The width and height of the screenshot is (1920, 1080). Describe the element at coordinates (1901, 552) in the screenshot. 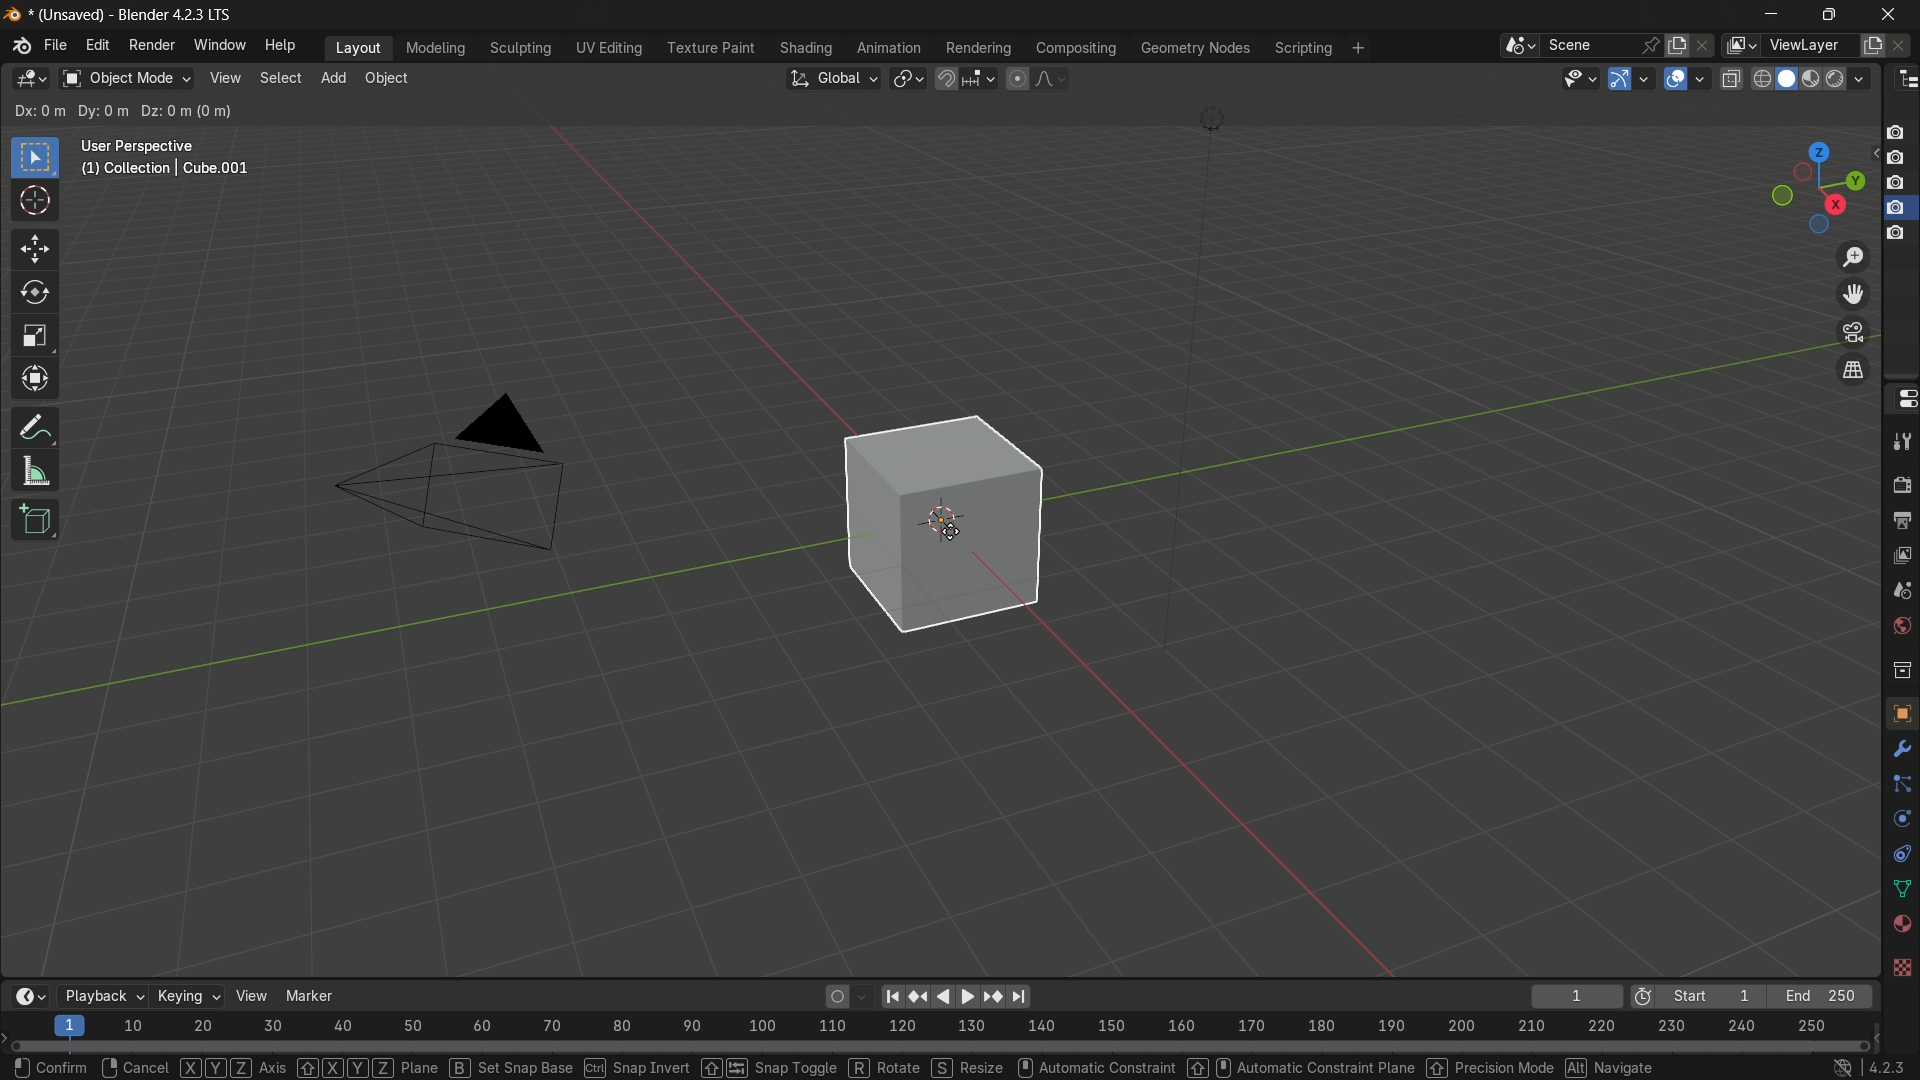

I see `view layer` at that location.